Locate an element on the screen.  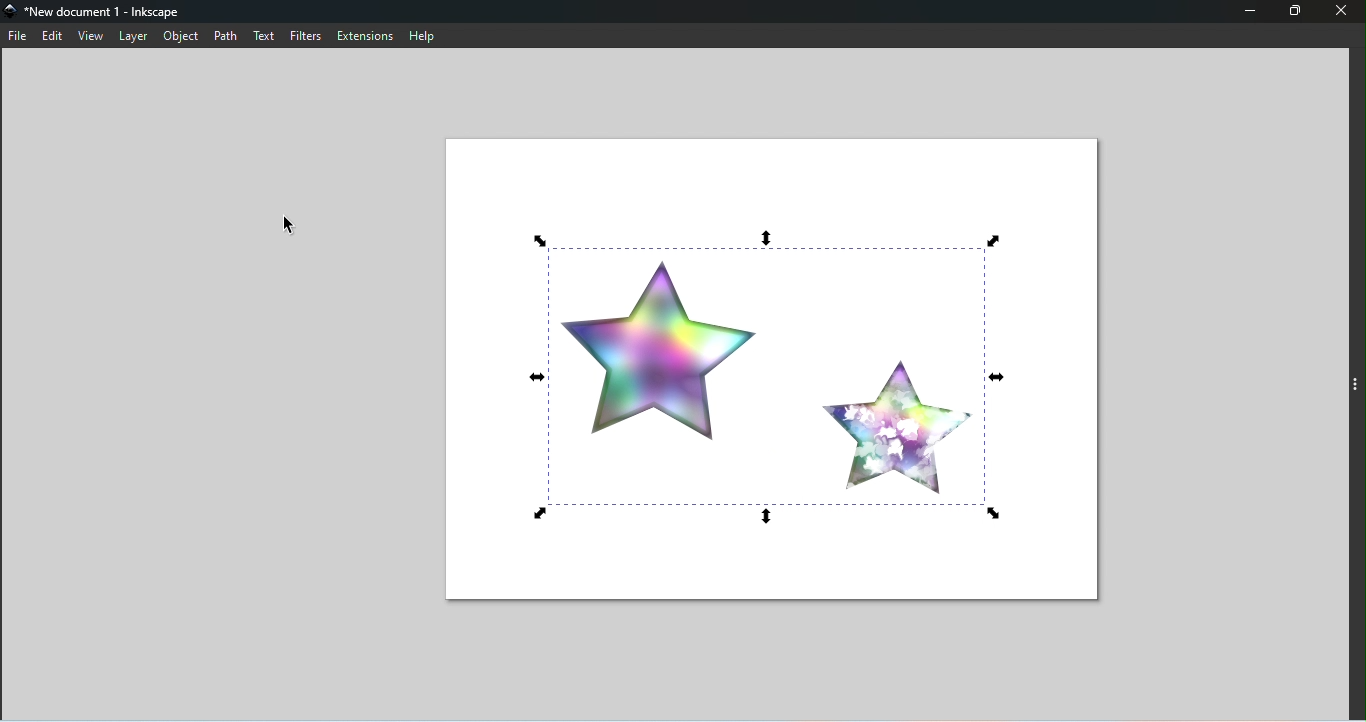
Object is located at coordinates (185, 35).